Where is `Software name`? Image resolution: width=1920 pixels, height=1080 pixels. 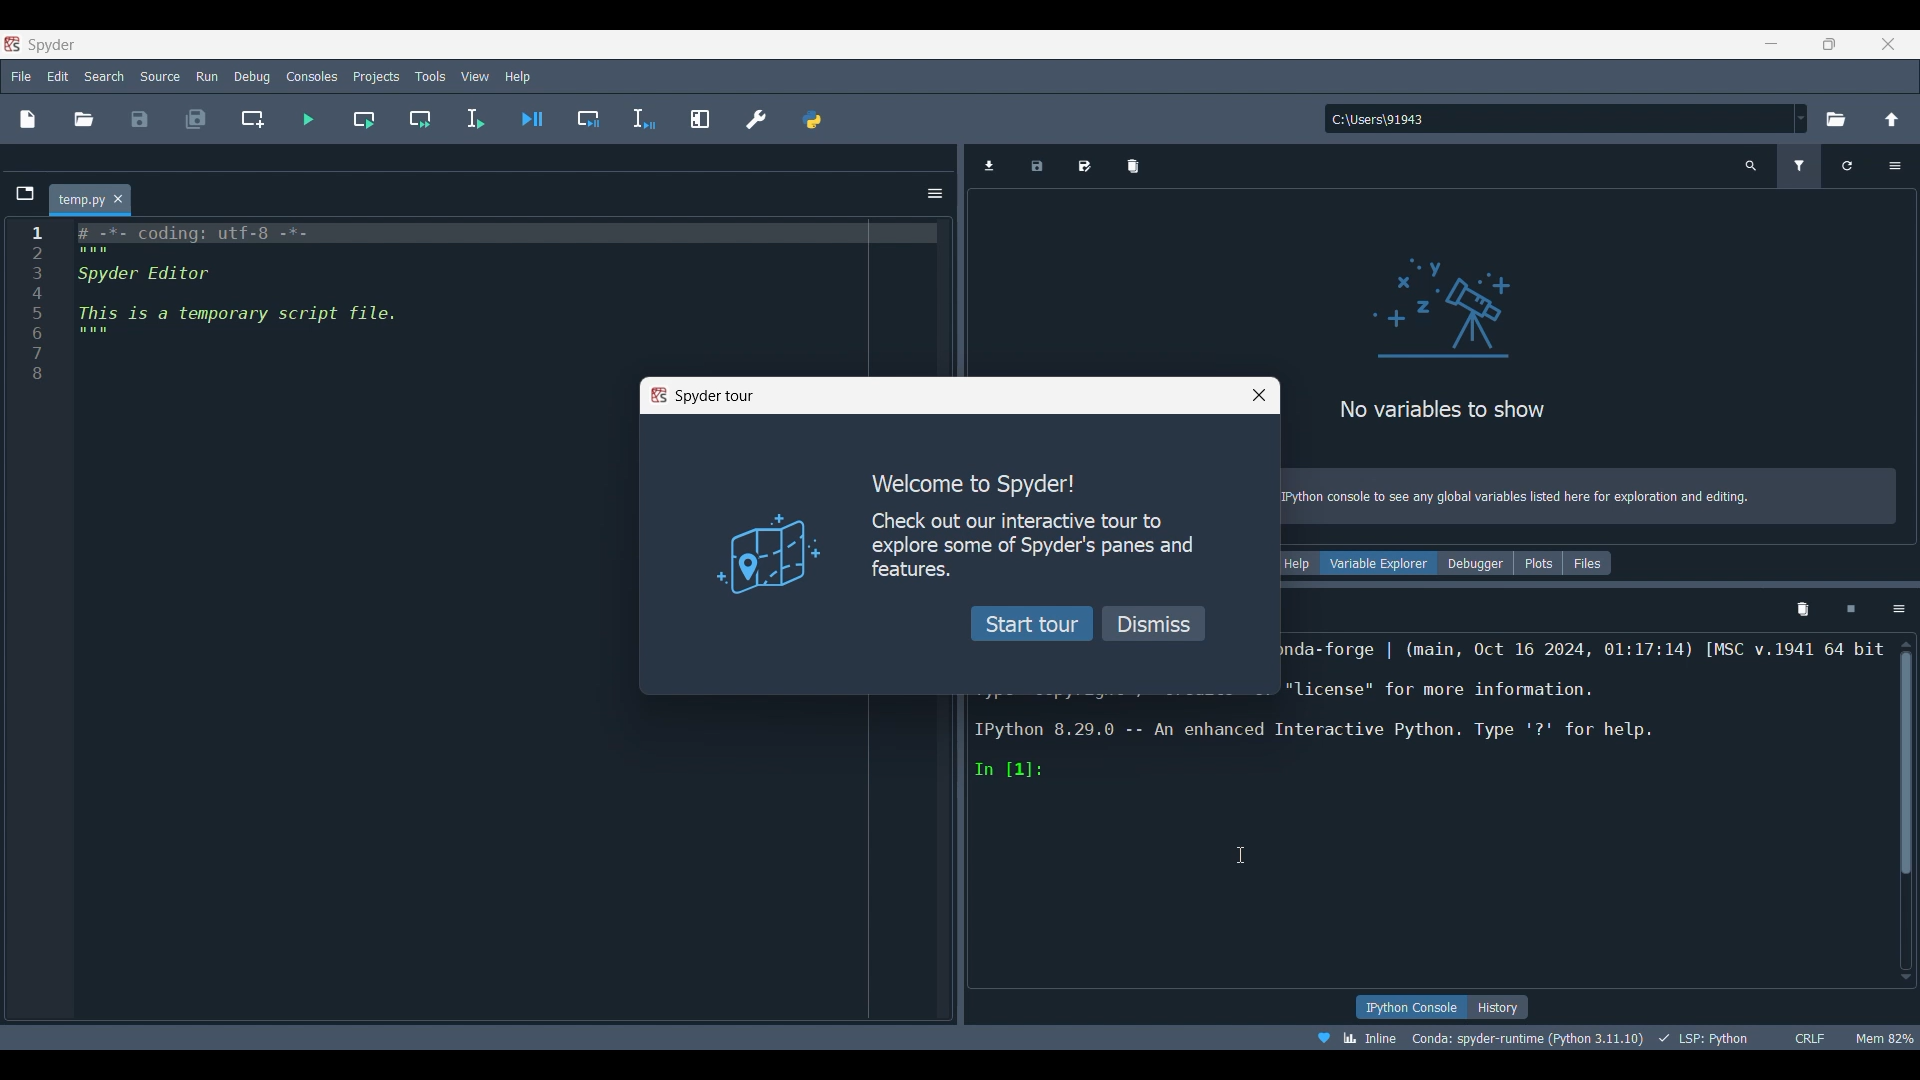
Software name is located at coordinates (52, 46).